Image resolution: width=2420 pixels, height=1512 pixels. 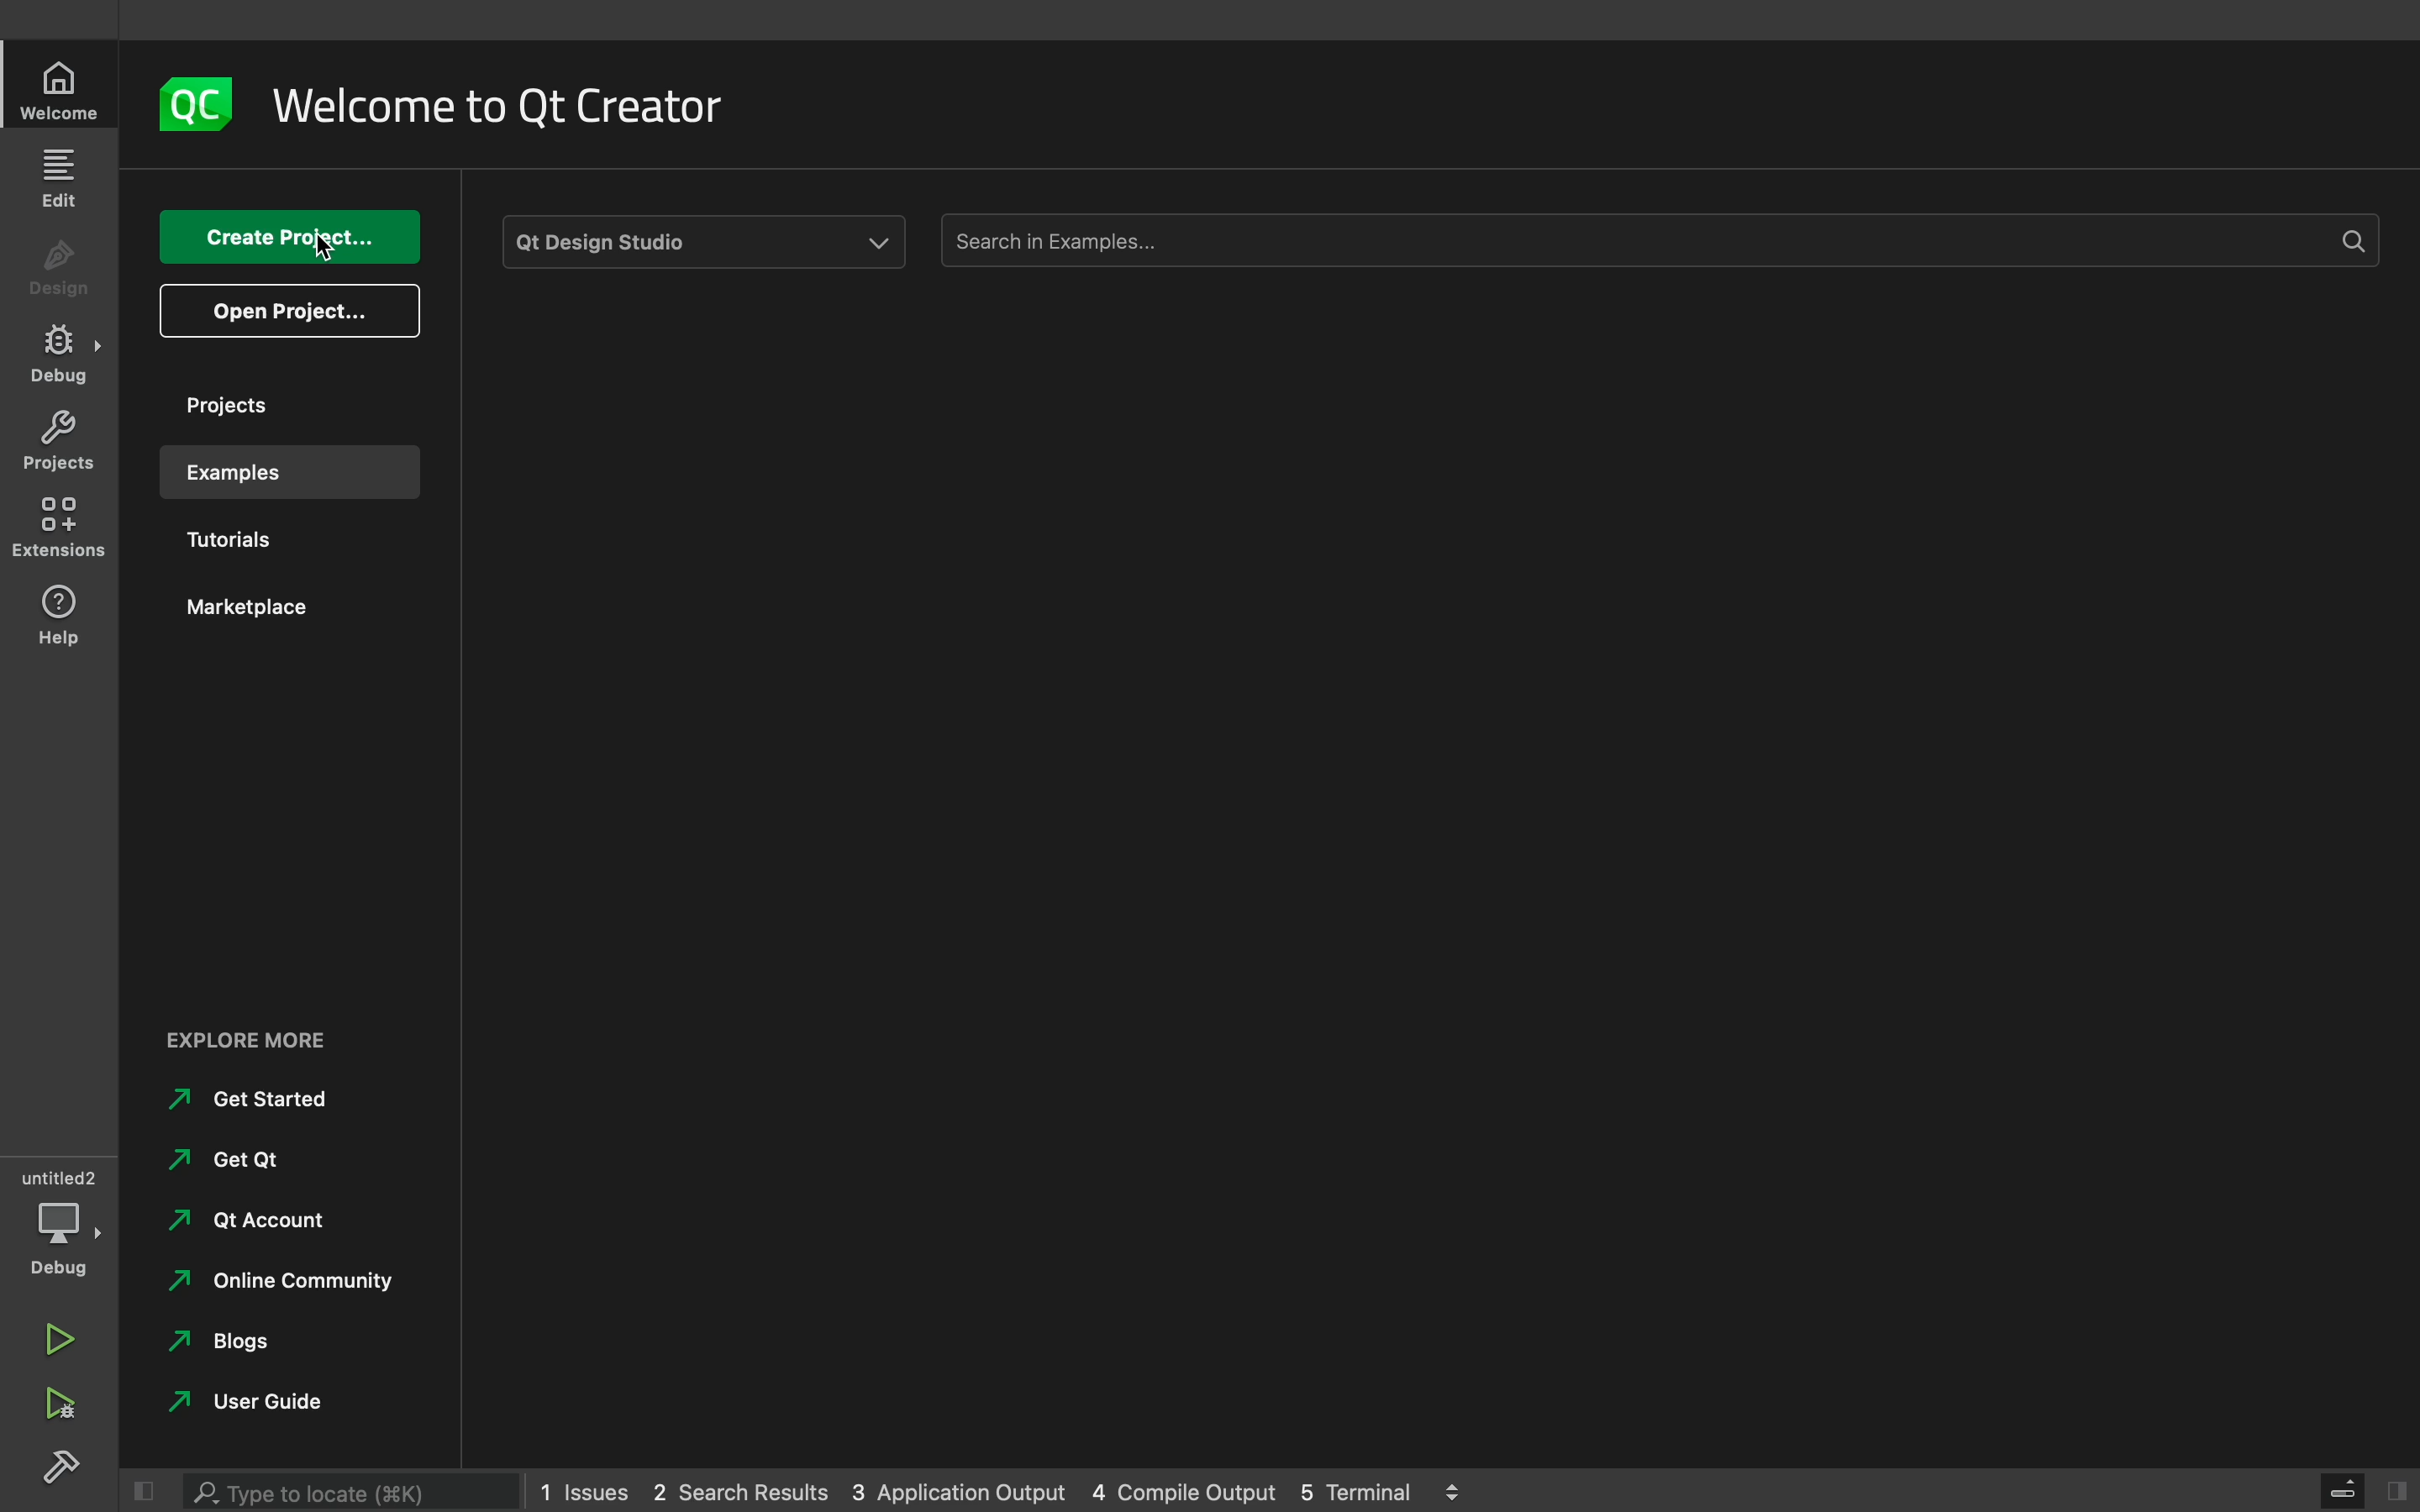 What do you see at coordinates (291, 472) in the screenshot?
I see `examples` at bounding box center [291, 472].